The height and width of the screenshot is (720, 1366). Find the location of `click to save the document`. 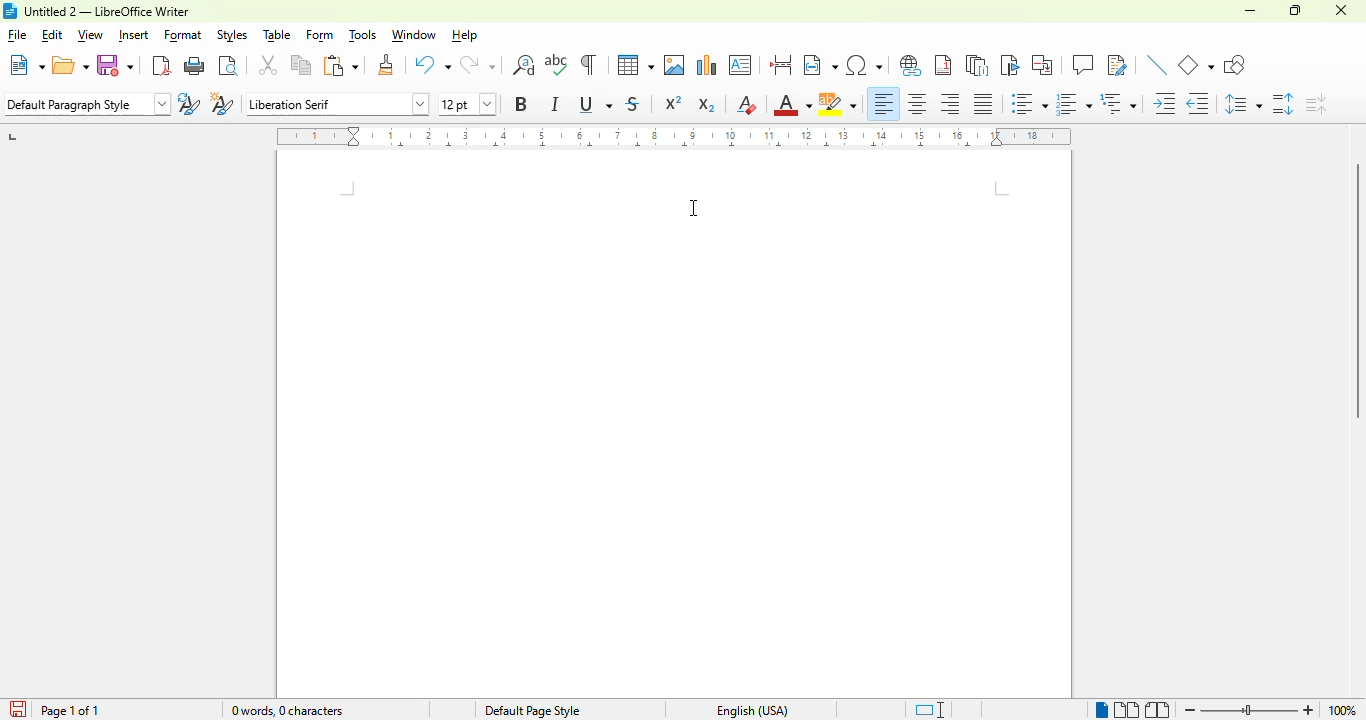

click to save the document is located at coordinates (19, 709).